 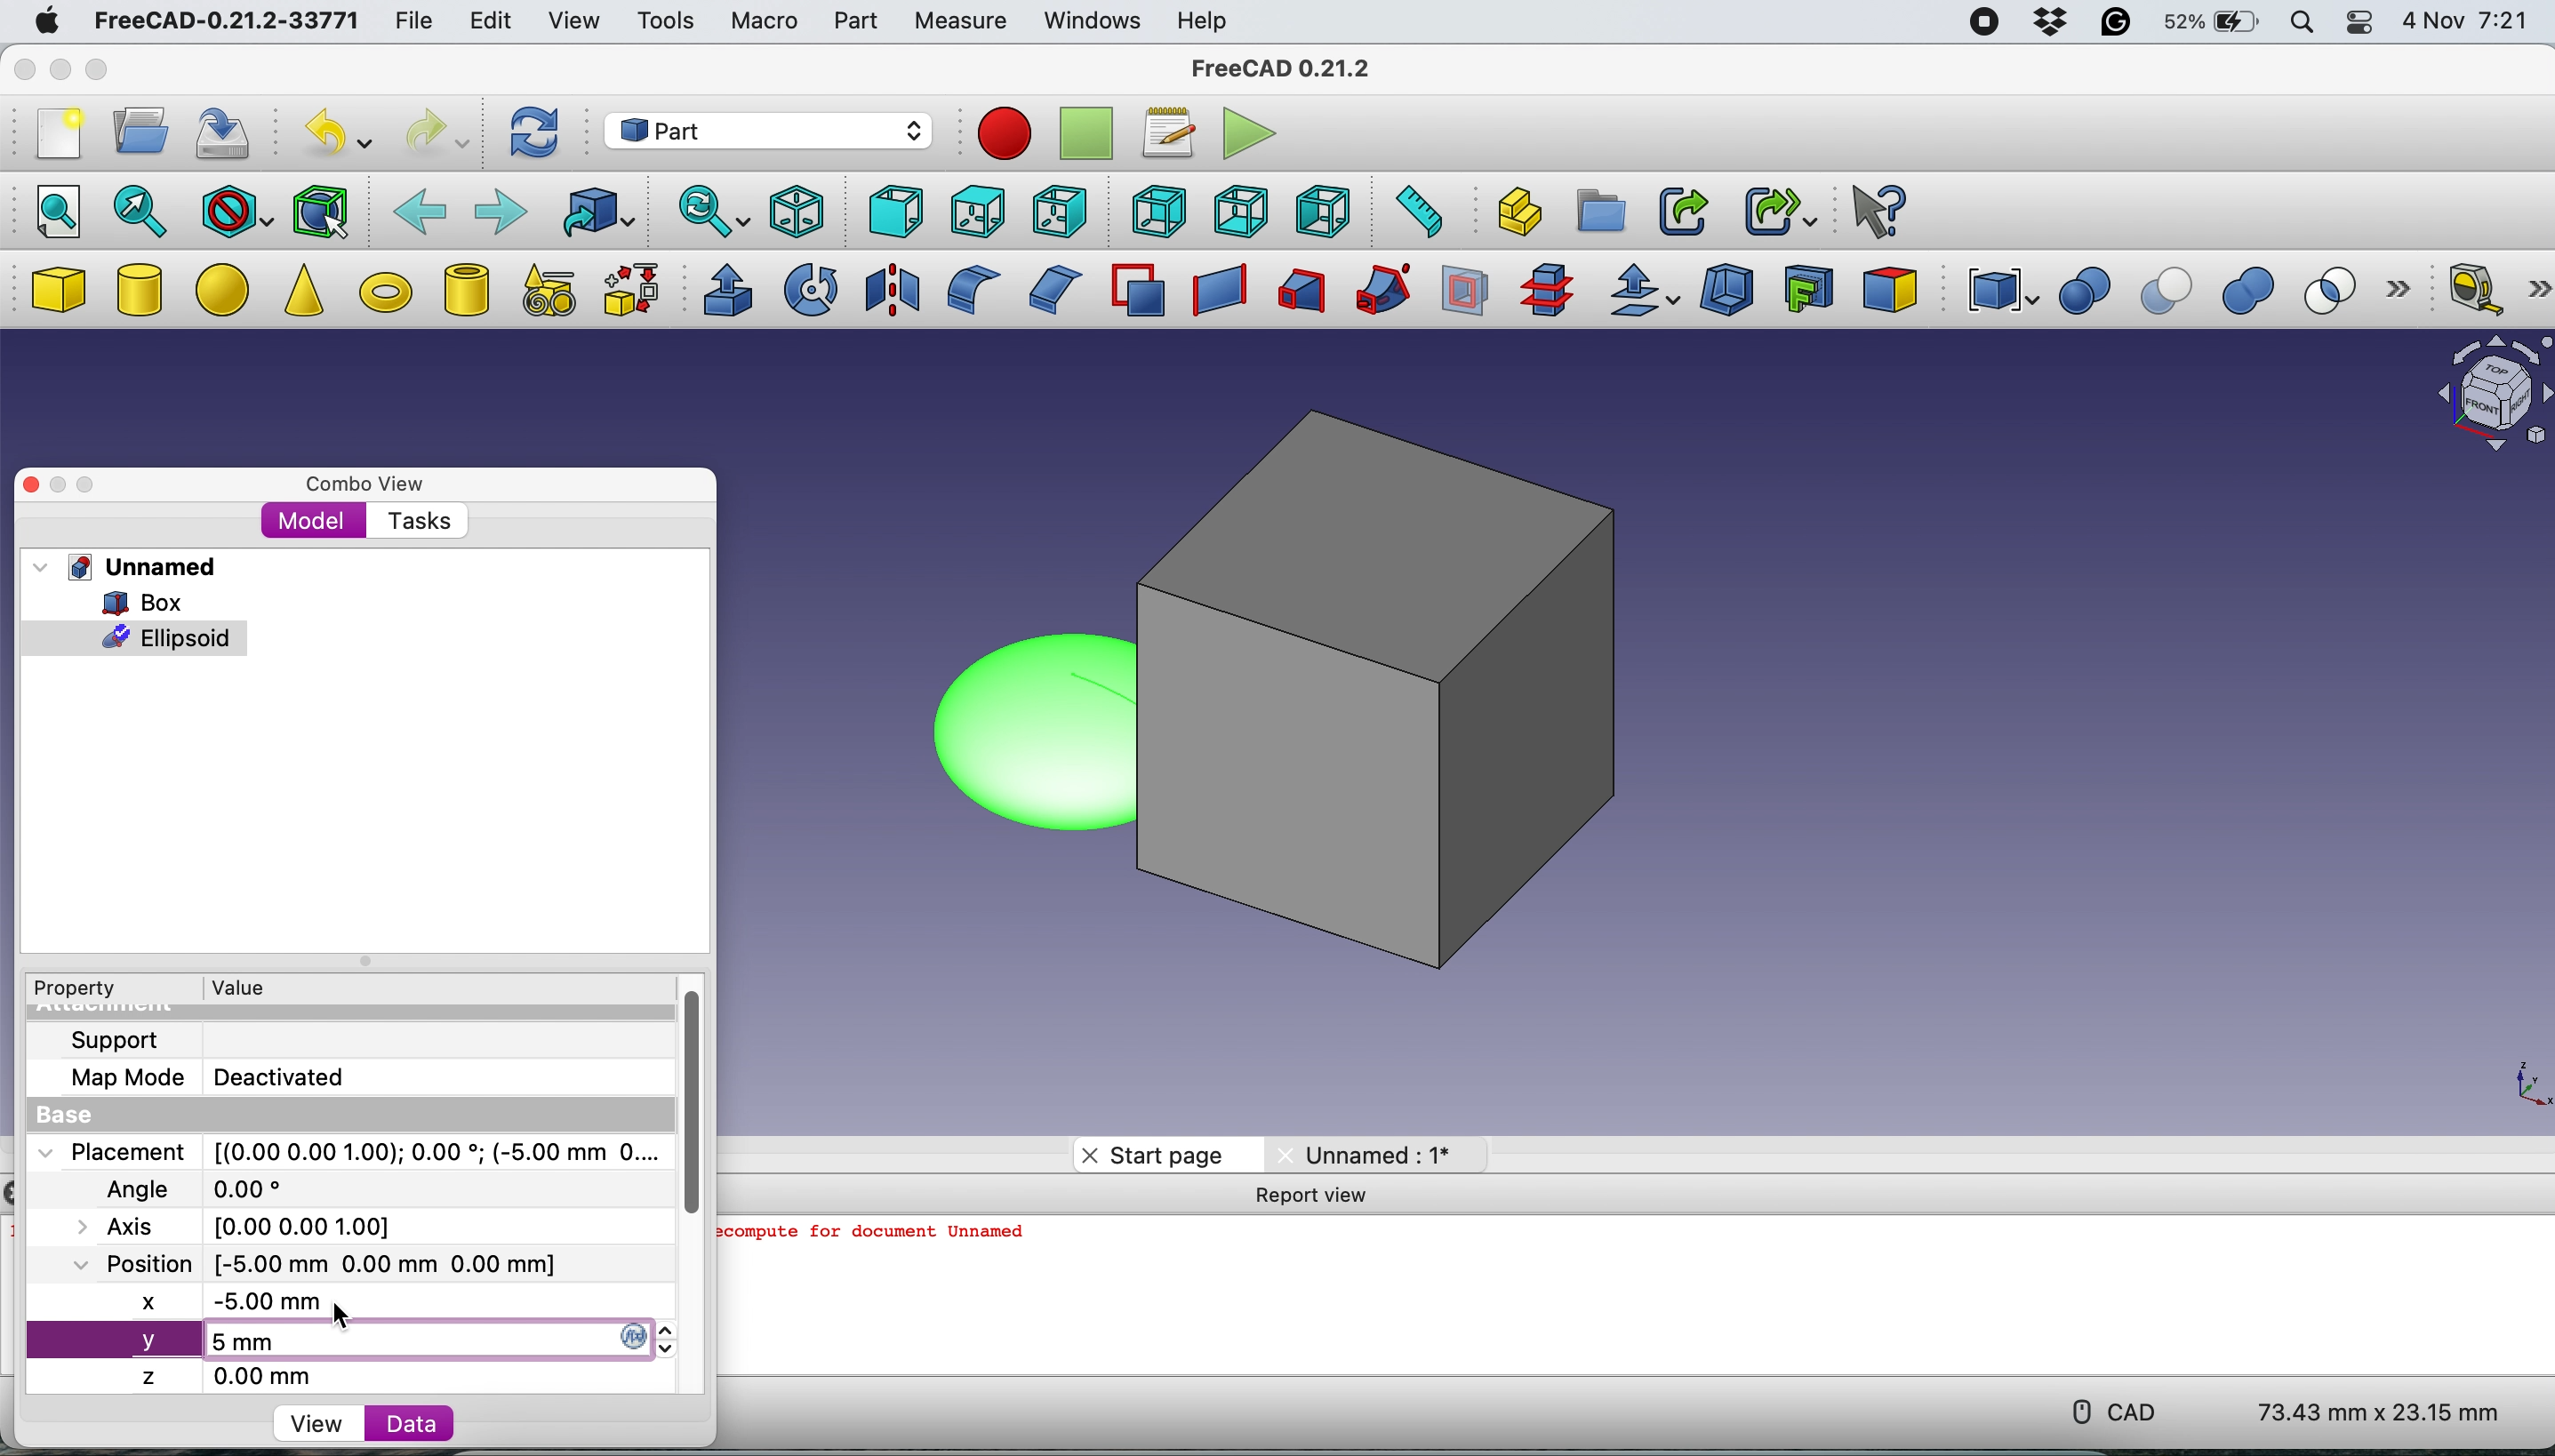 I want to click on 73.43 mm x 23.15 mm, so click(x=2381, y=1414).